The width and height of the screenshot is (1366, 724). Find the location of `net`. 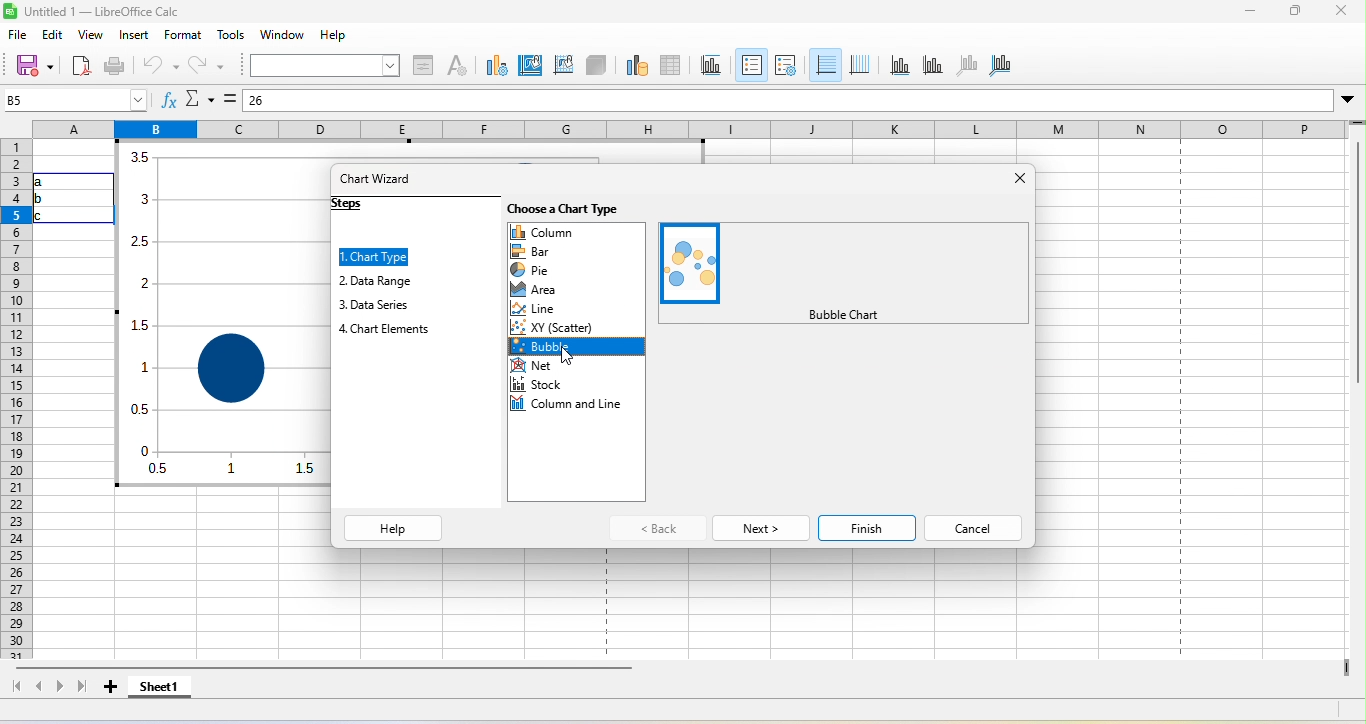

net is located at coordinates (536, 369).